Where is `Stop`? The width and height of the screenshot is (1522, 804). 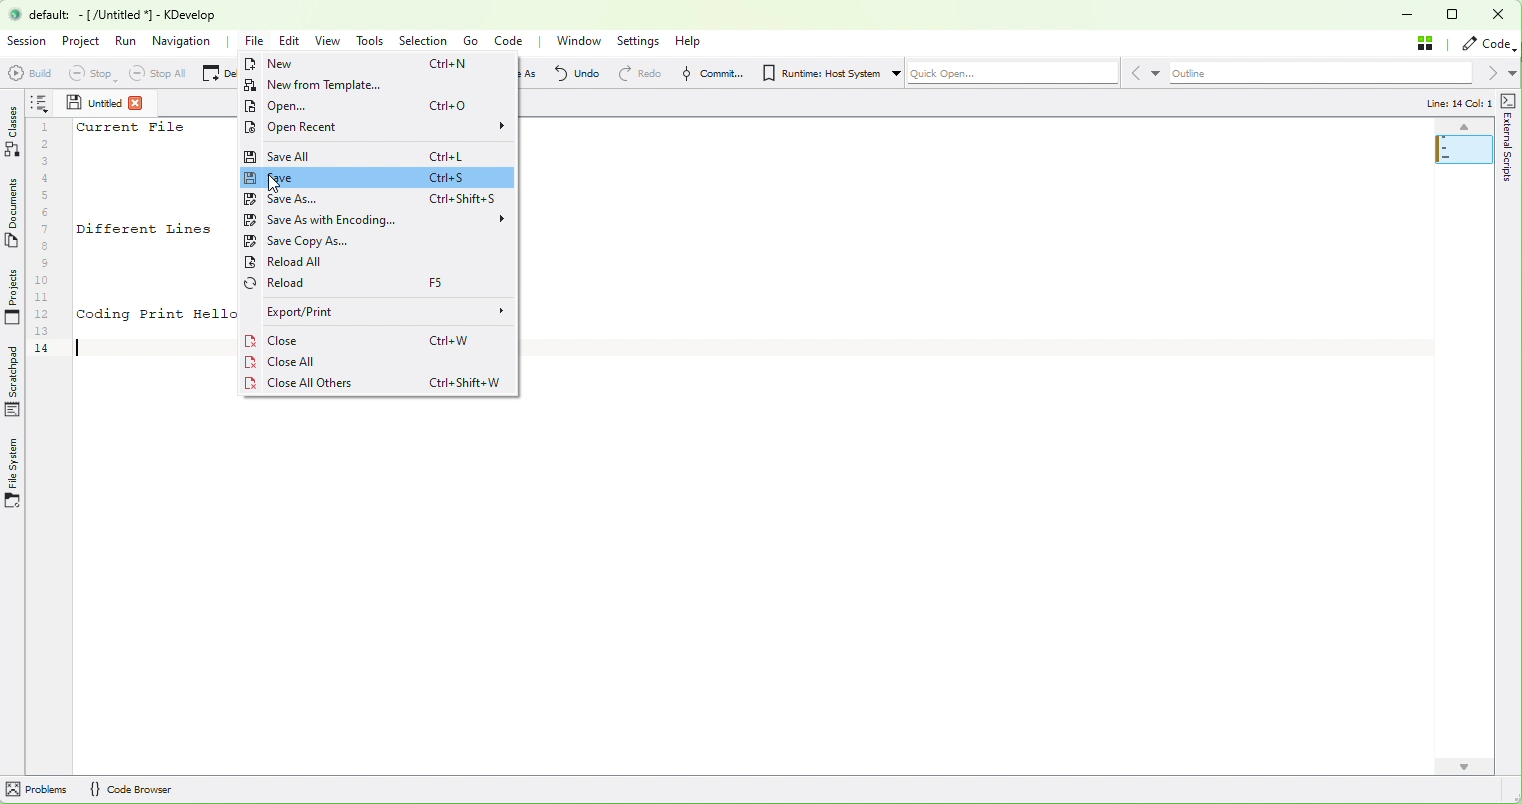
Stop is located at coordinates (84, 74).